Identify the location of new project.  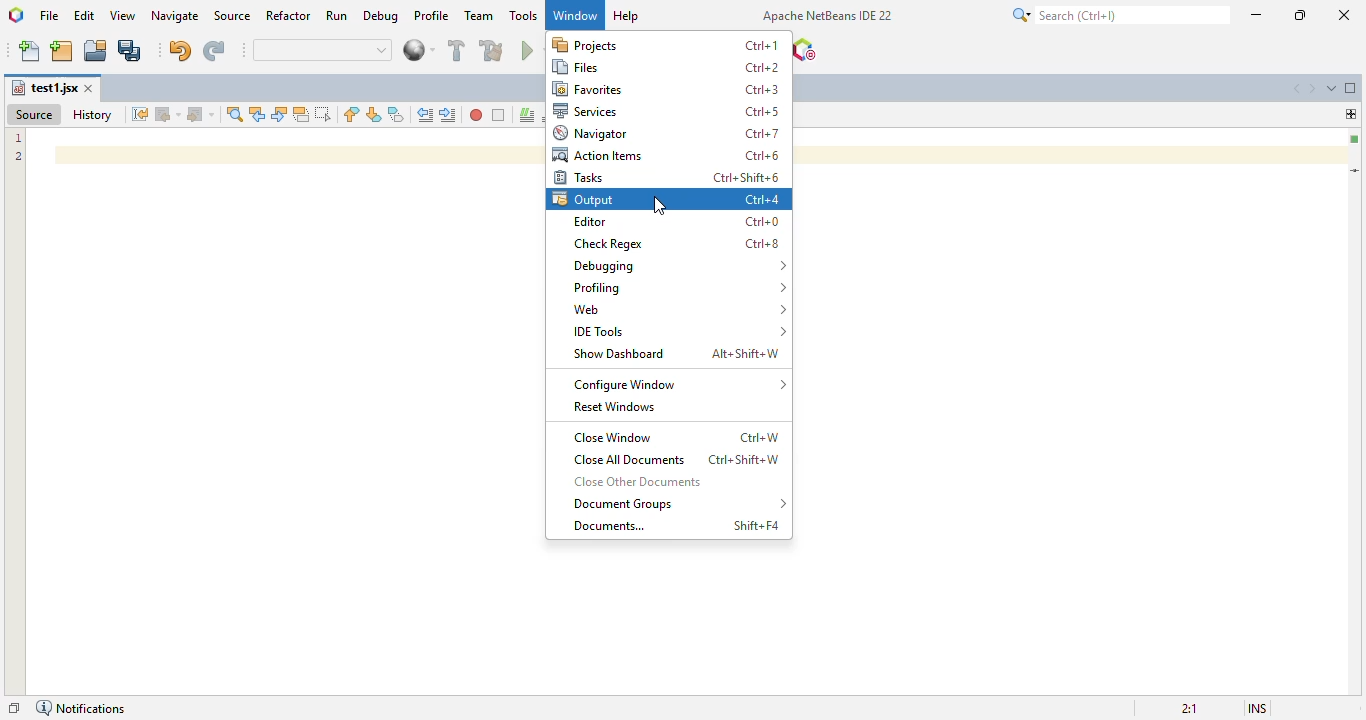
(62, 52).